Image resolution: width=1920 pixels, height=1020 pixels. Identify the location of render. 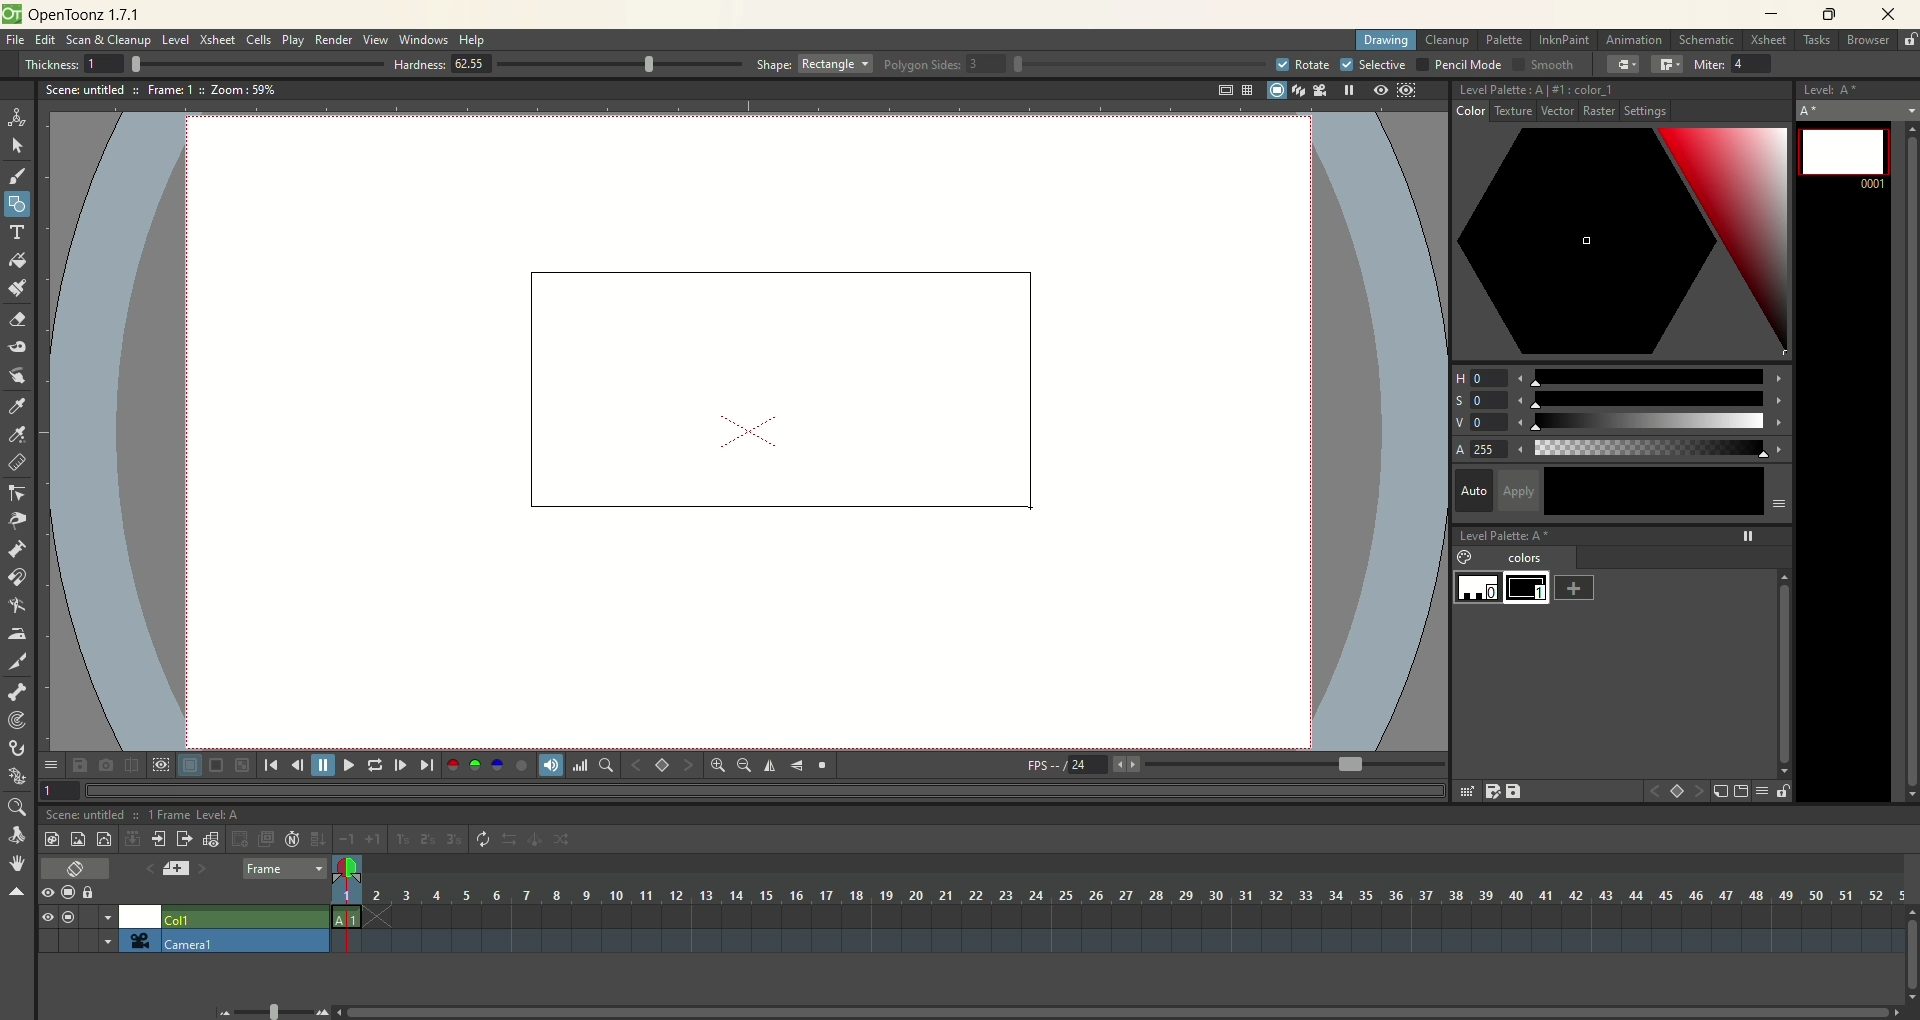
(335, 41).